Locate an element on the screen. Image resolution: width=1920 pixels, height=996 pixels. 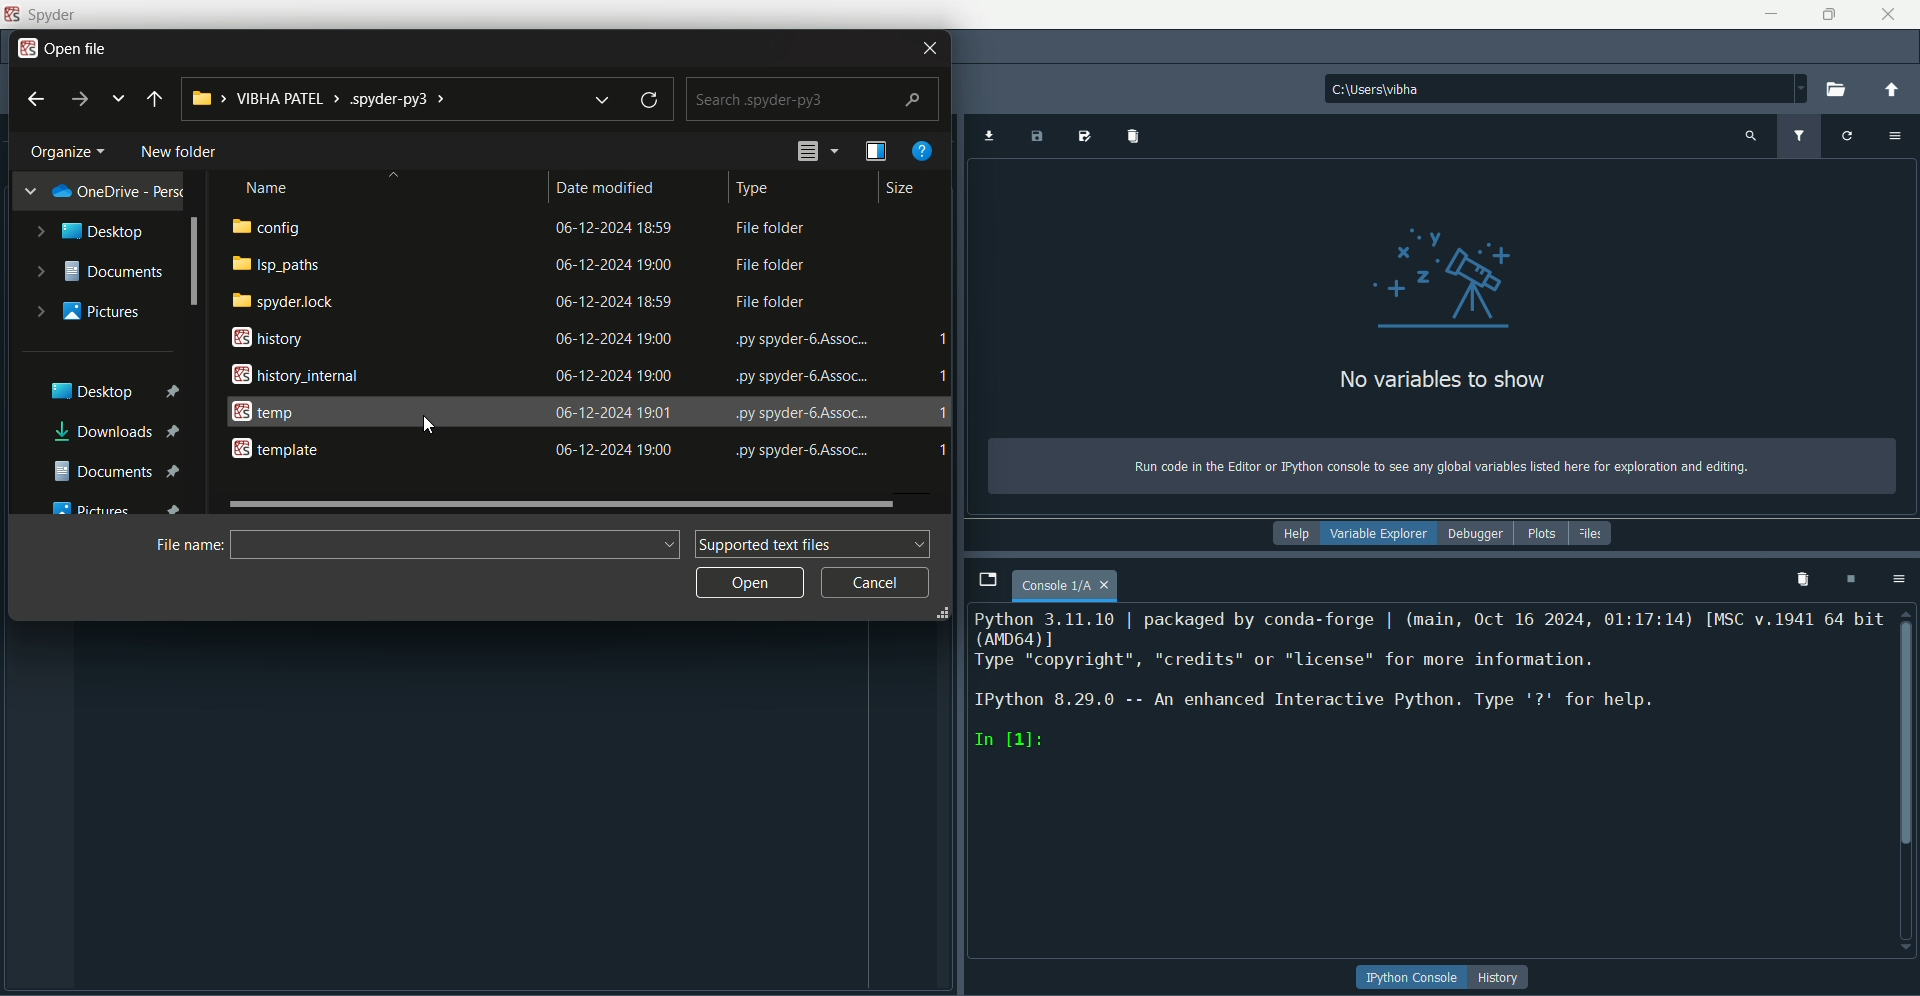
scroll bar is located at coordinates (1908, 728).